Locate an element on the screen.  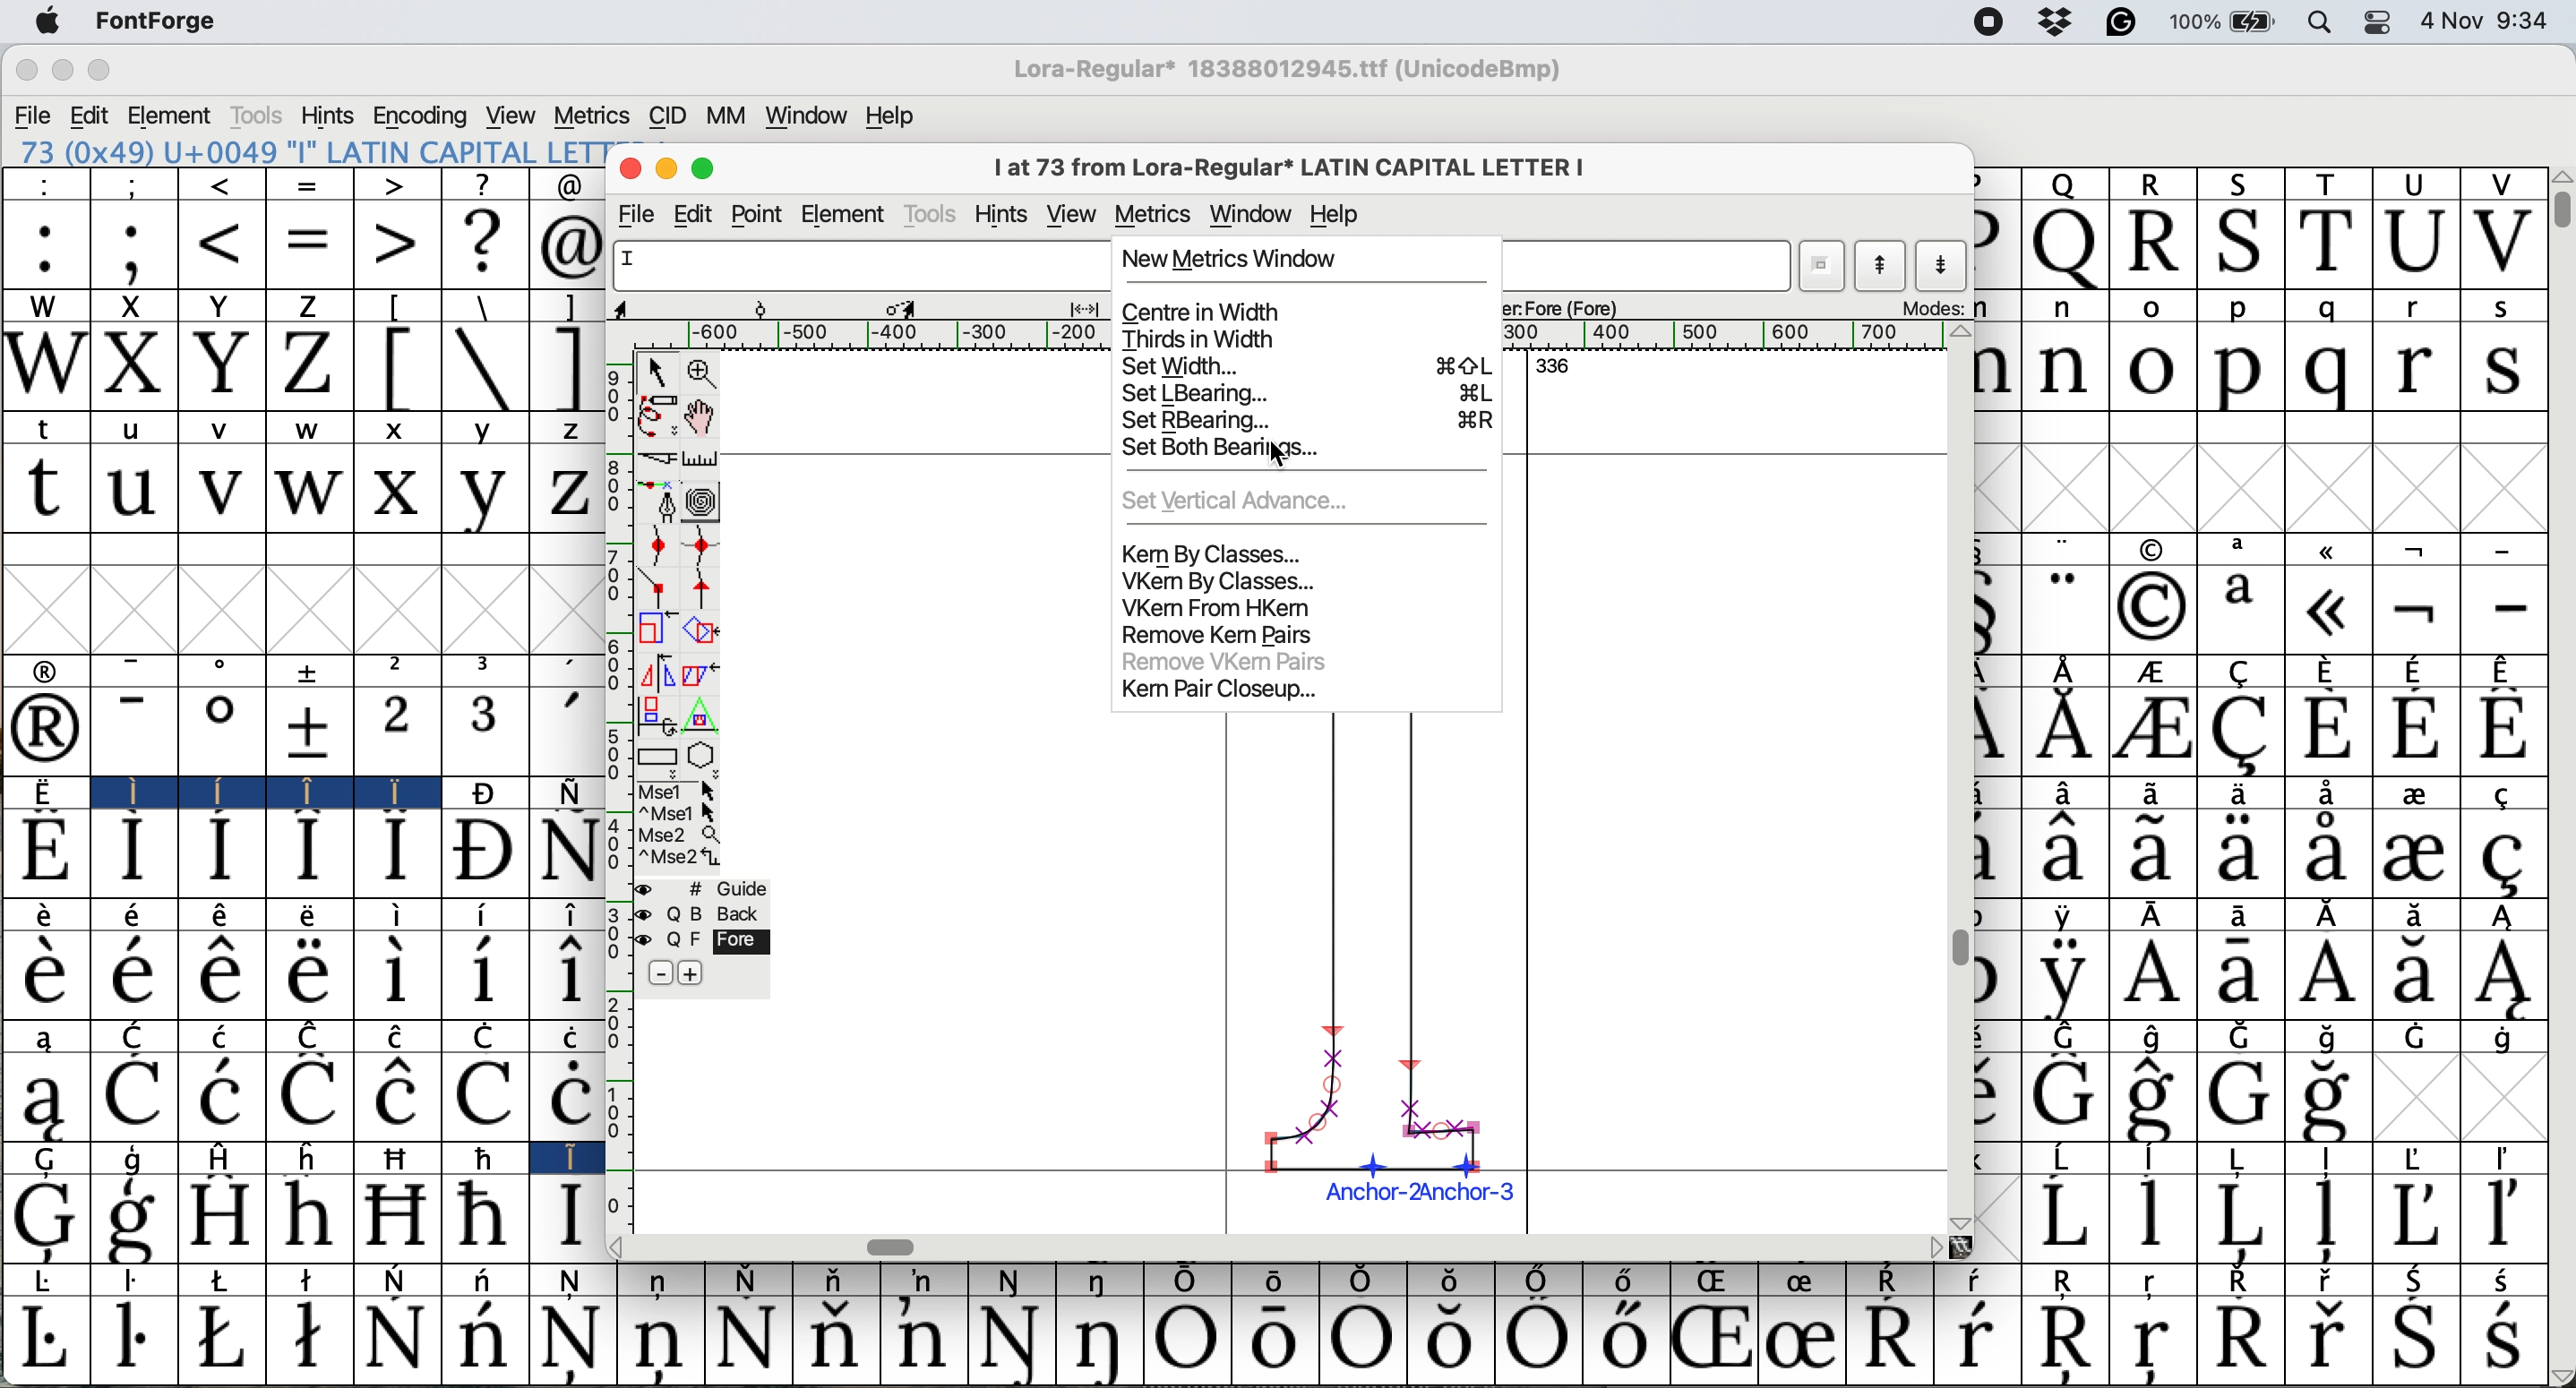
Symbol is located at coordinates (2071, 1280).